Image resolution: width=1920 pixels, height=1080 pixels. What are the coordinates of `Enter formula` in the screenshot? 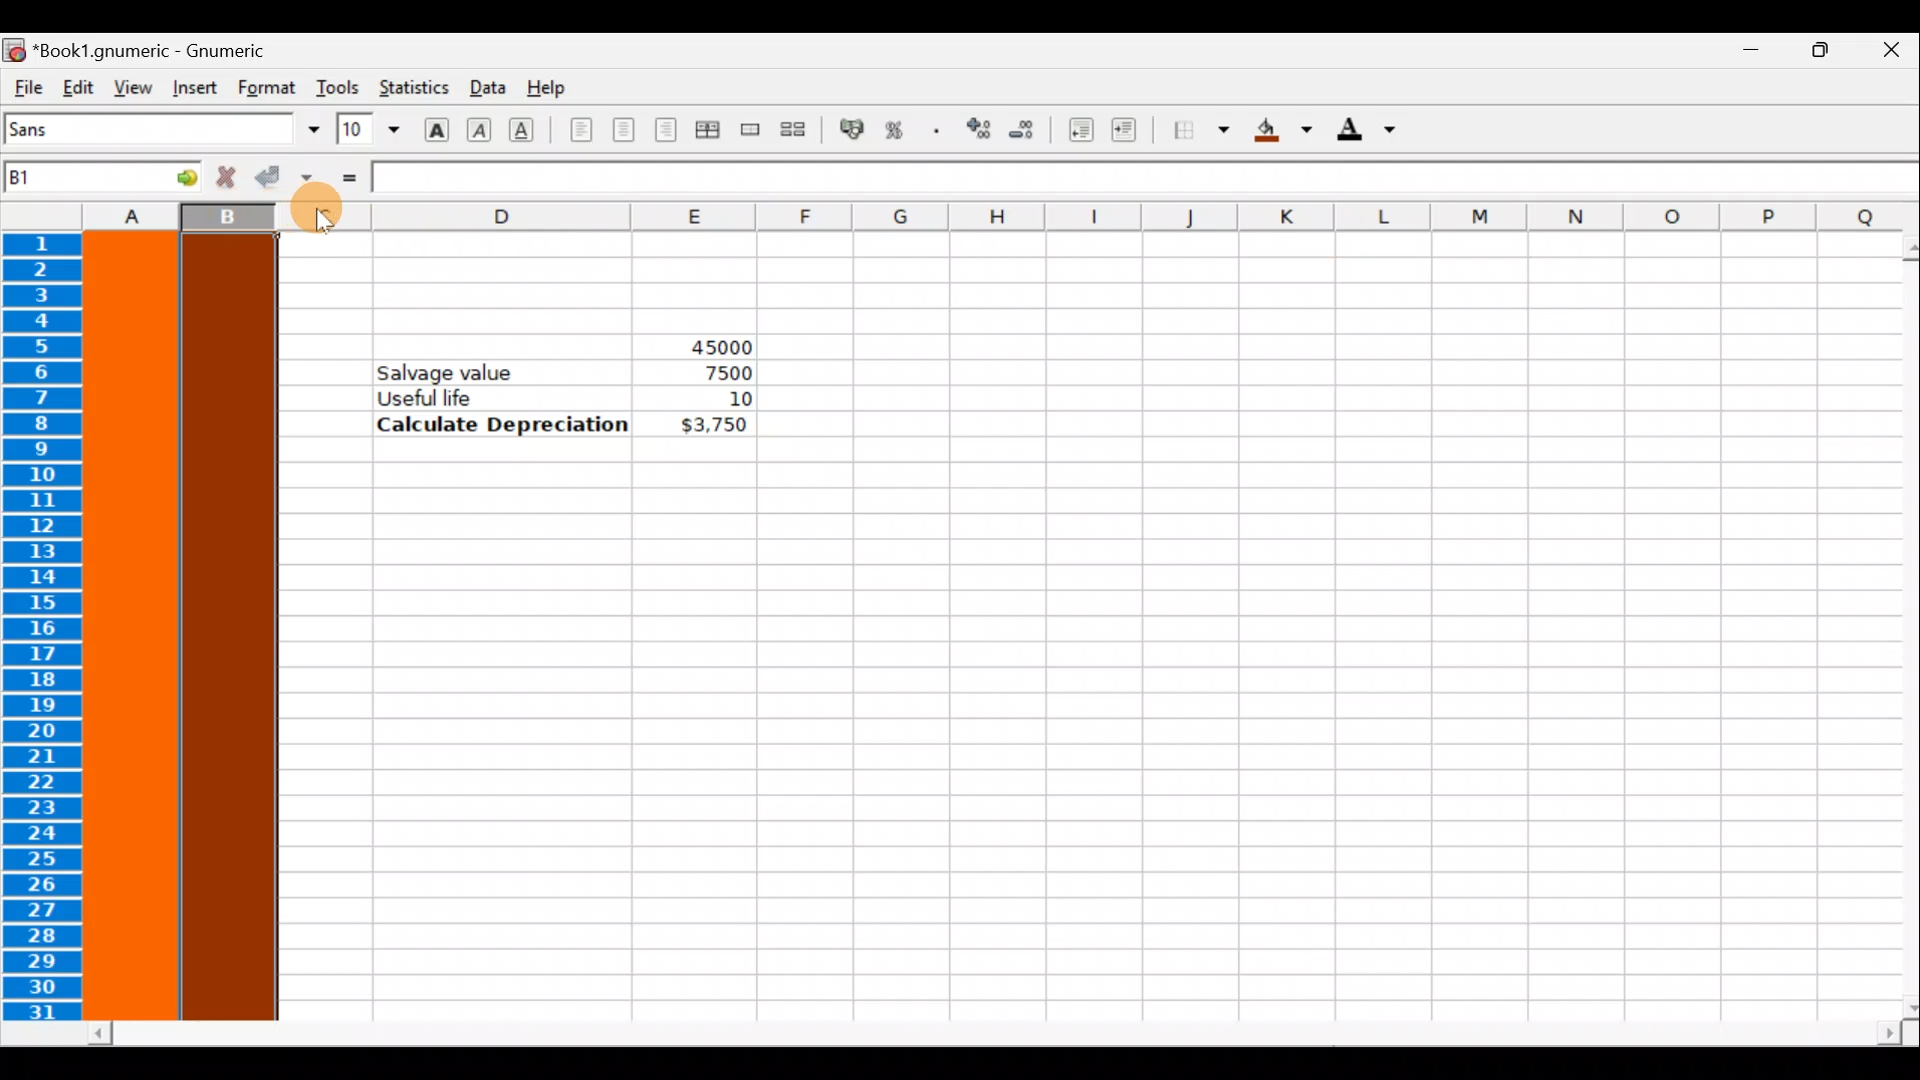 It's located at (348, 177).